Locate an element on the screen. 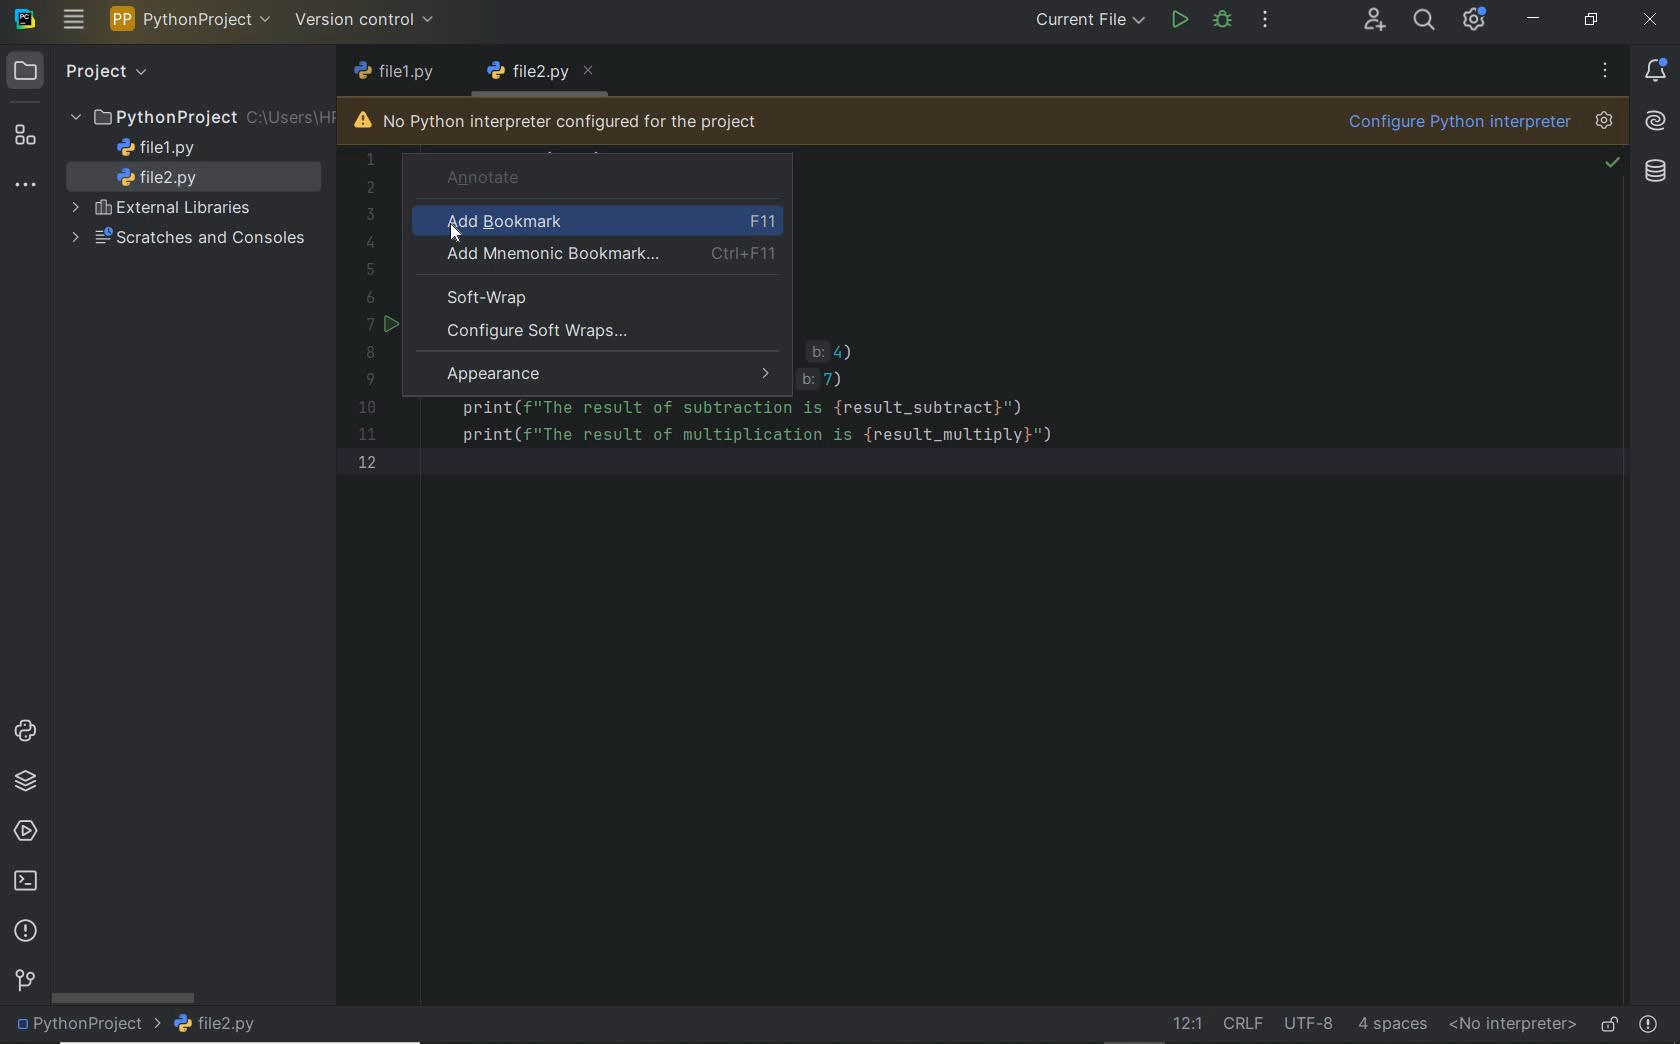  file name 2 is located at coordinates (165, 179).